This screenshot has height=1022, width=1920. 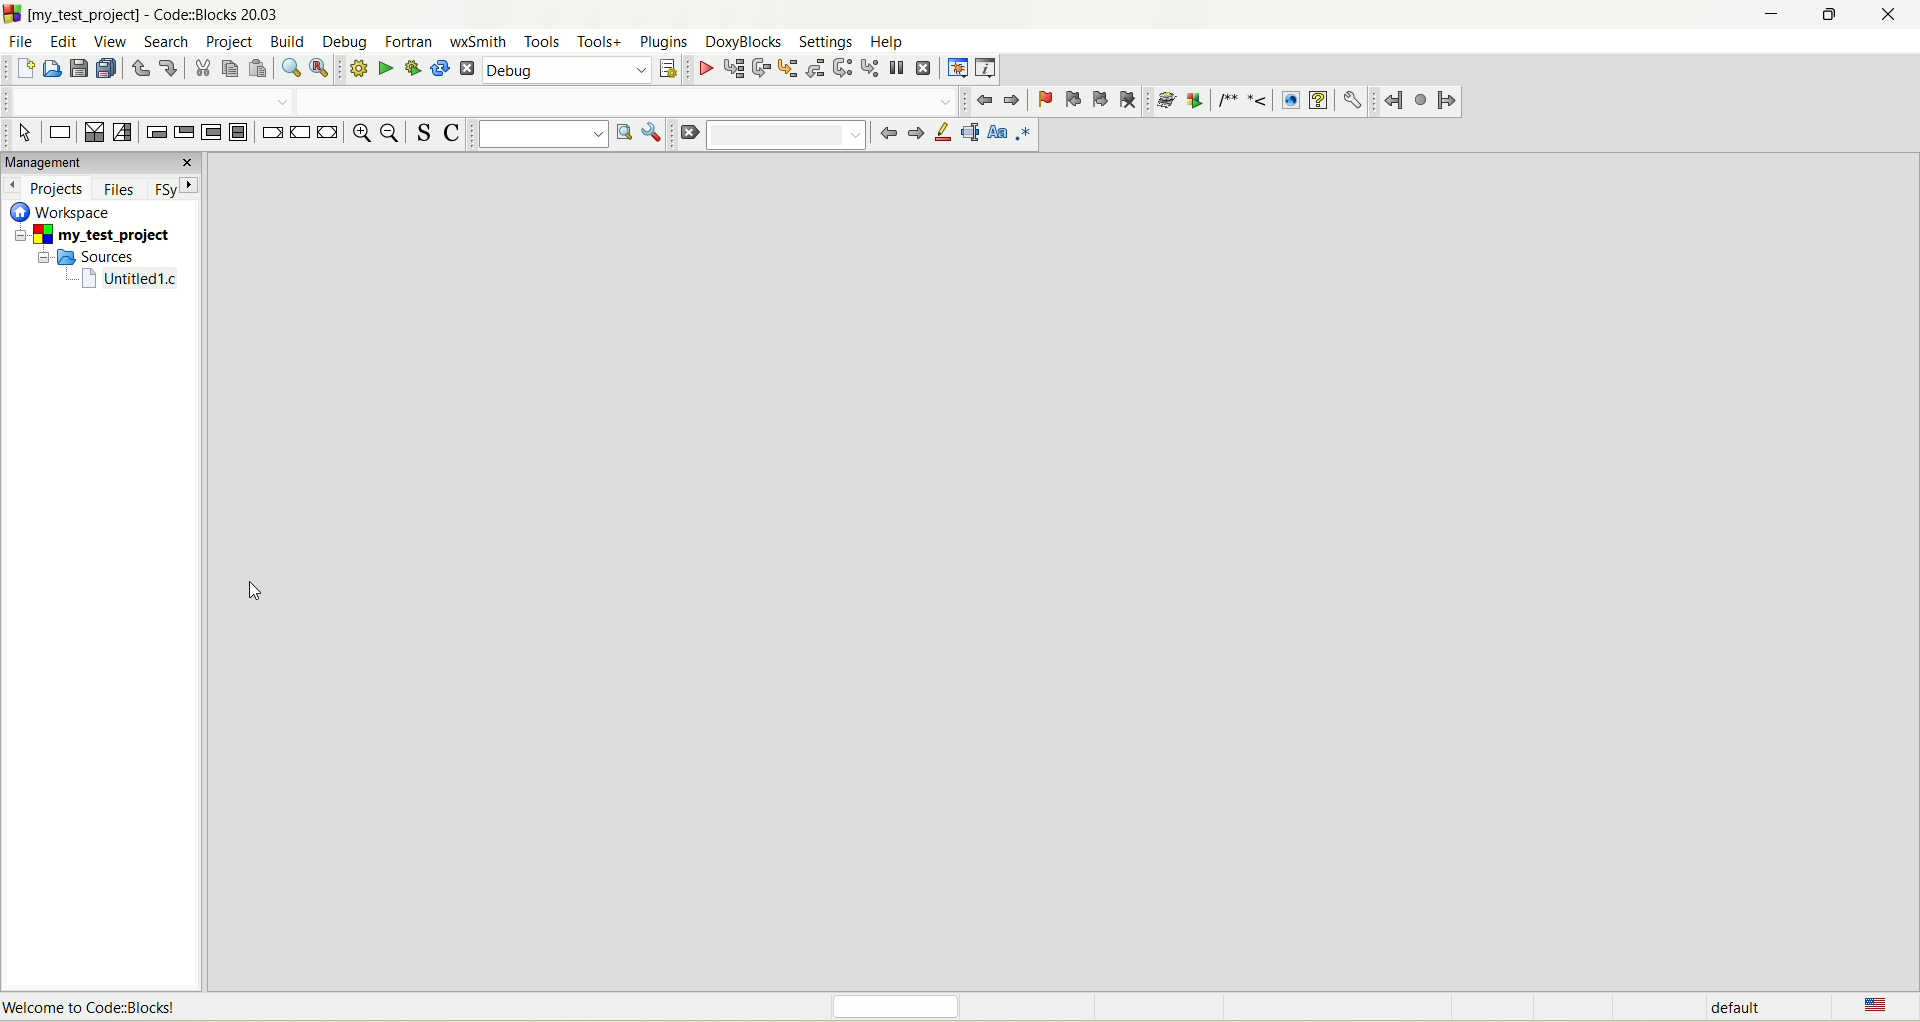 What do you see at coordinates (539, 137) in the screenshot?
I see `text search` at bounding box center [539, 137].